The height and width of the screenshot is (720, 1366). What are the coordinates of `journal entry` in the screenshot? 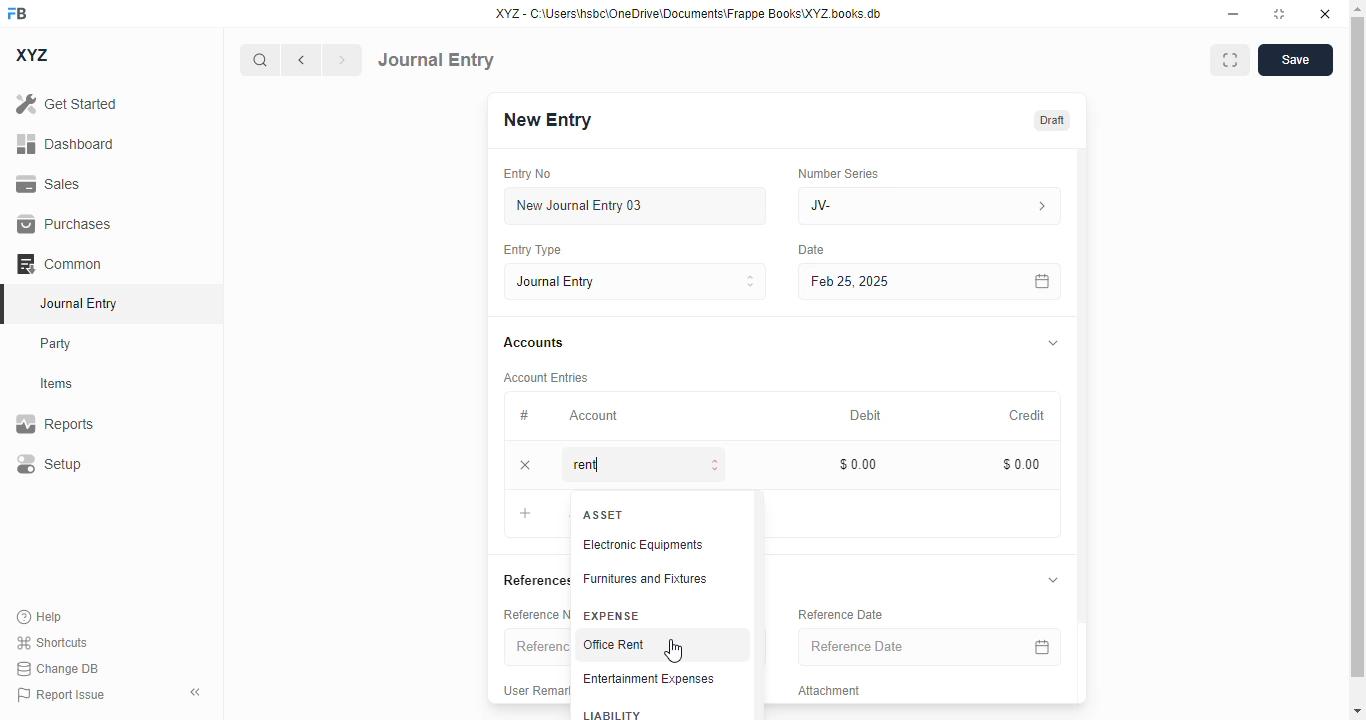 It's located at (436, 60).